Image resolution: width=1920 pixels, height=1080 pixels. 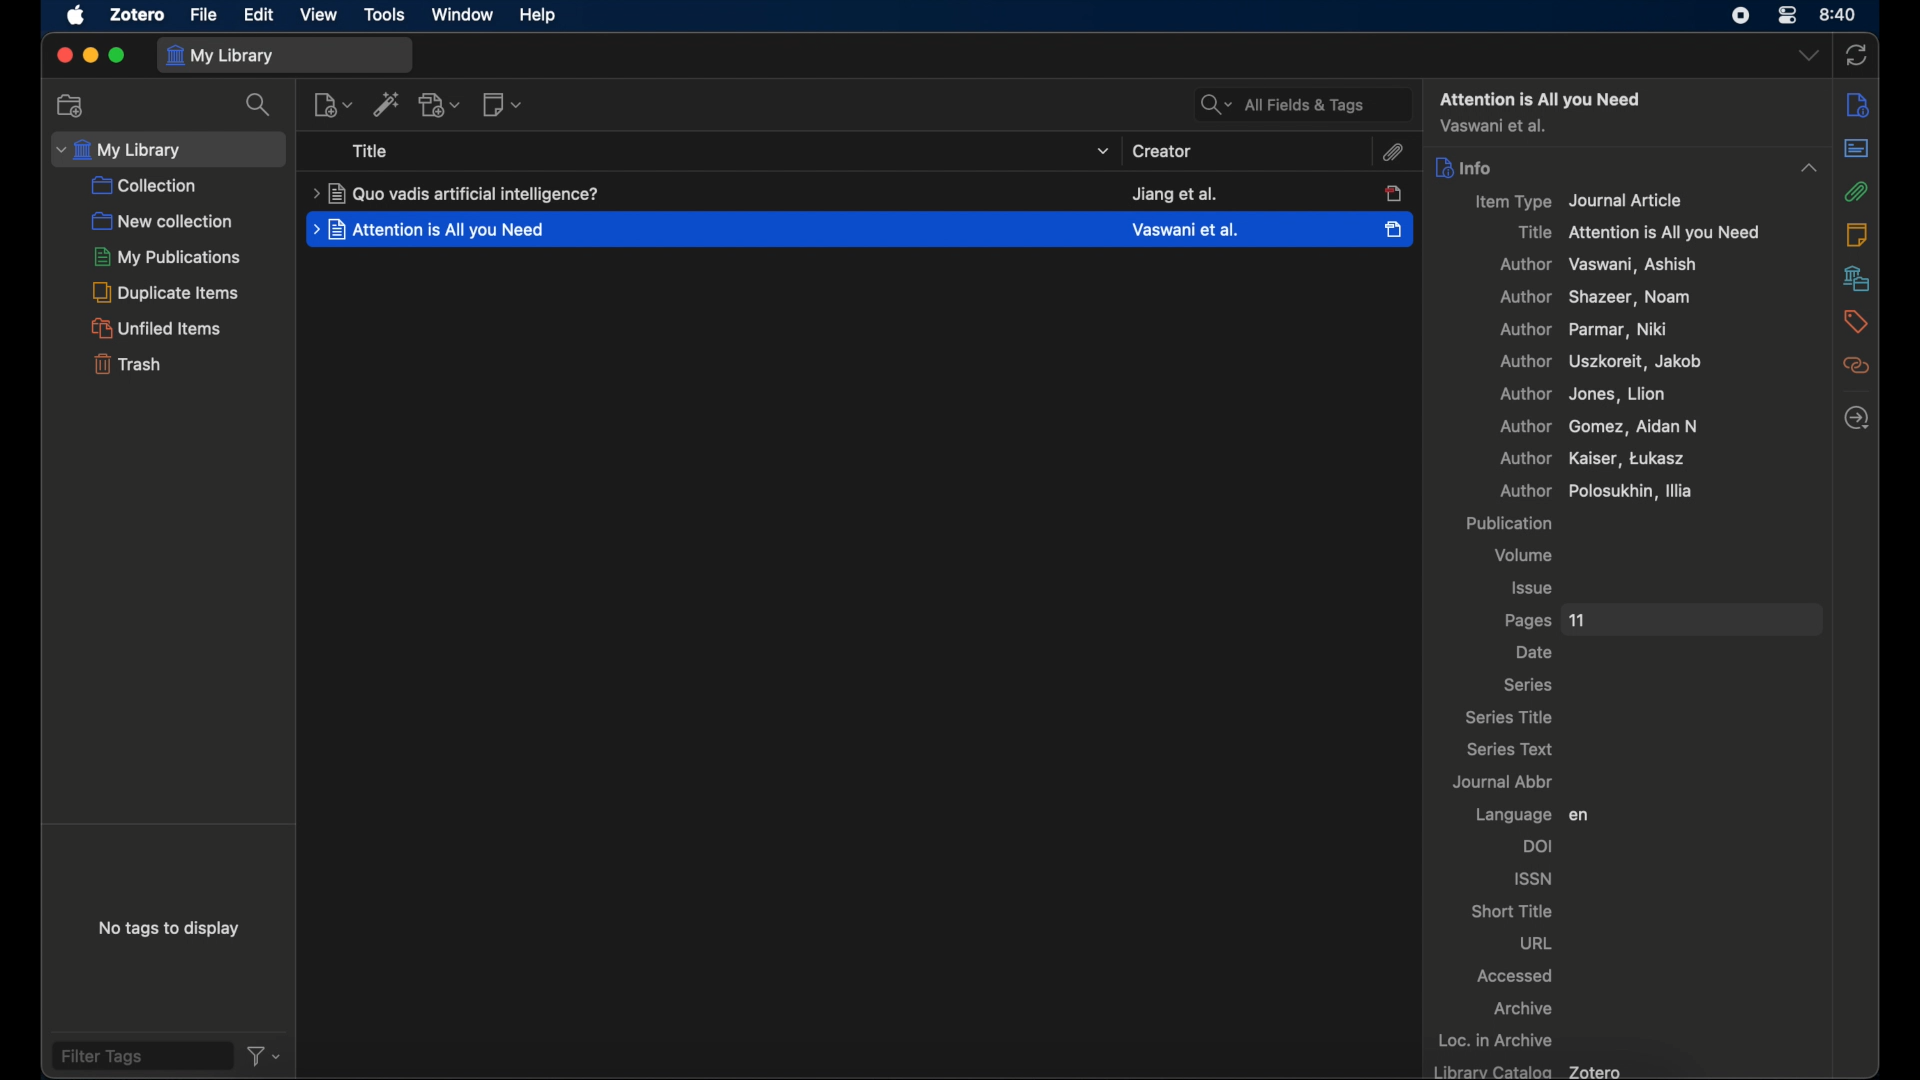 I want to click on notes , so click(x=1859, y=236).